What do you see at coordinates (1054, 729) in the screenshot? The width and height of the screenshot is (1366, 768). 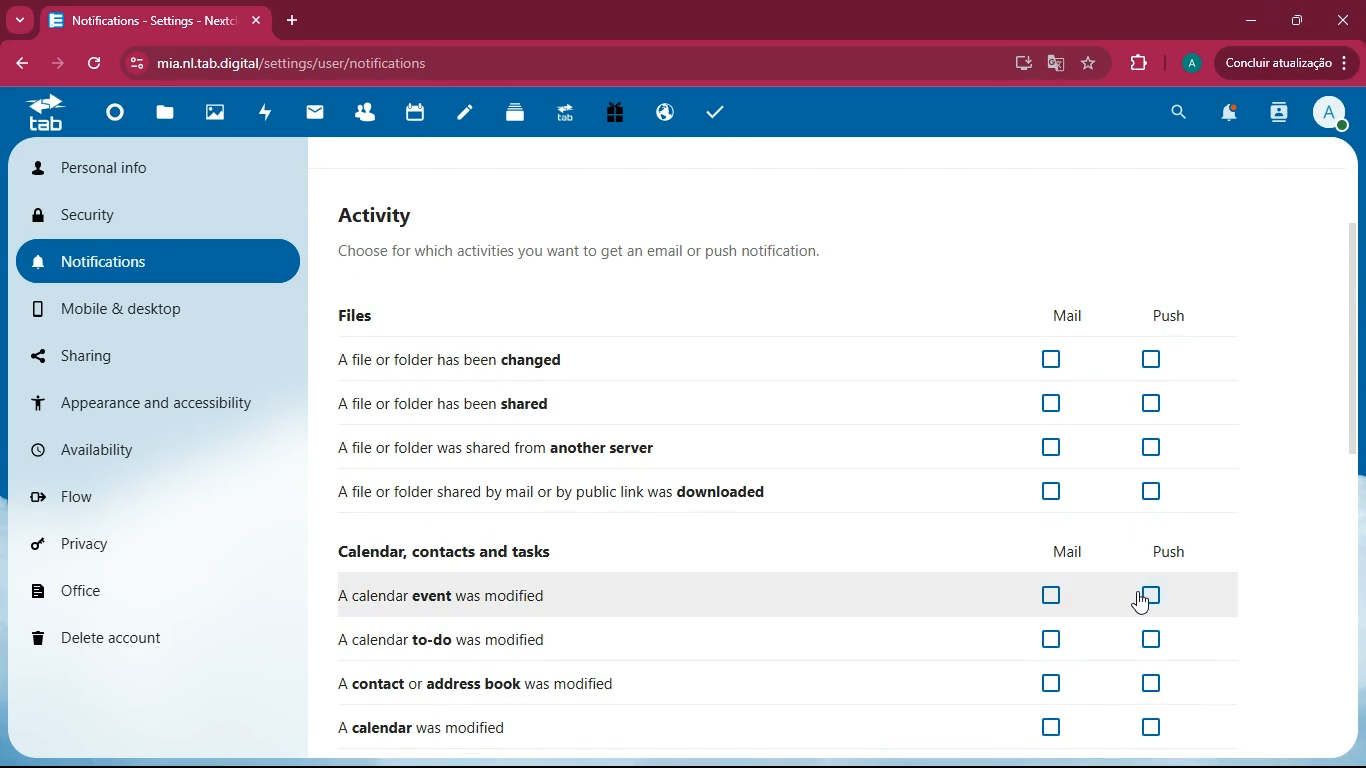 I see `off` at bounding box center [1054, 729].